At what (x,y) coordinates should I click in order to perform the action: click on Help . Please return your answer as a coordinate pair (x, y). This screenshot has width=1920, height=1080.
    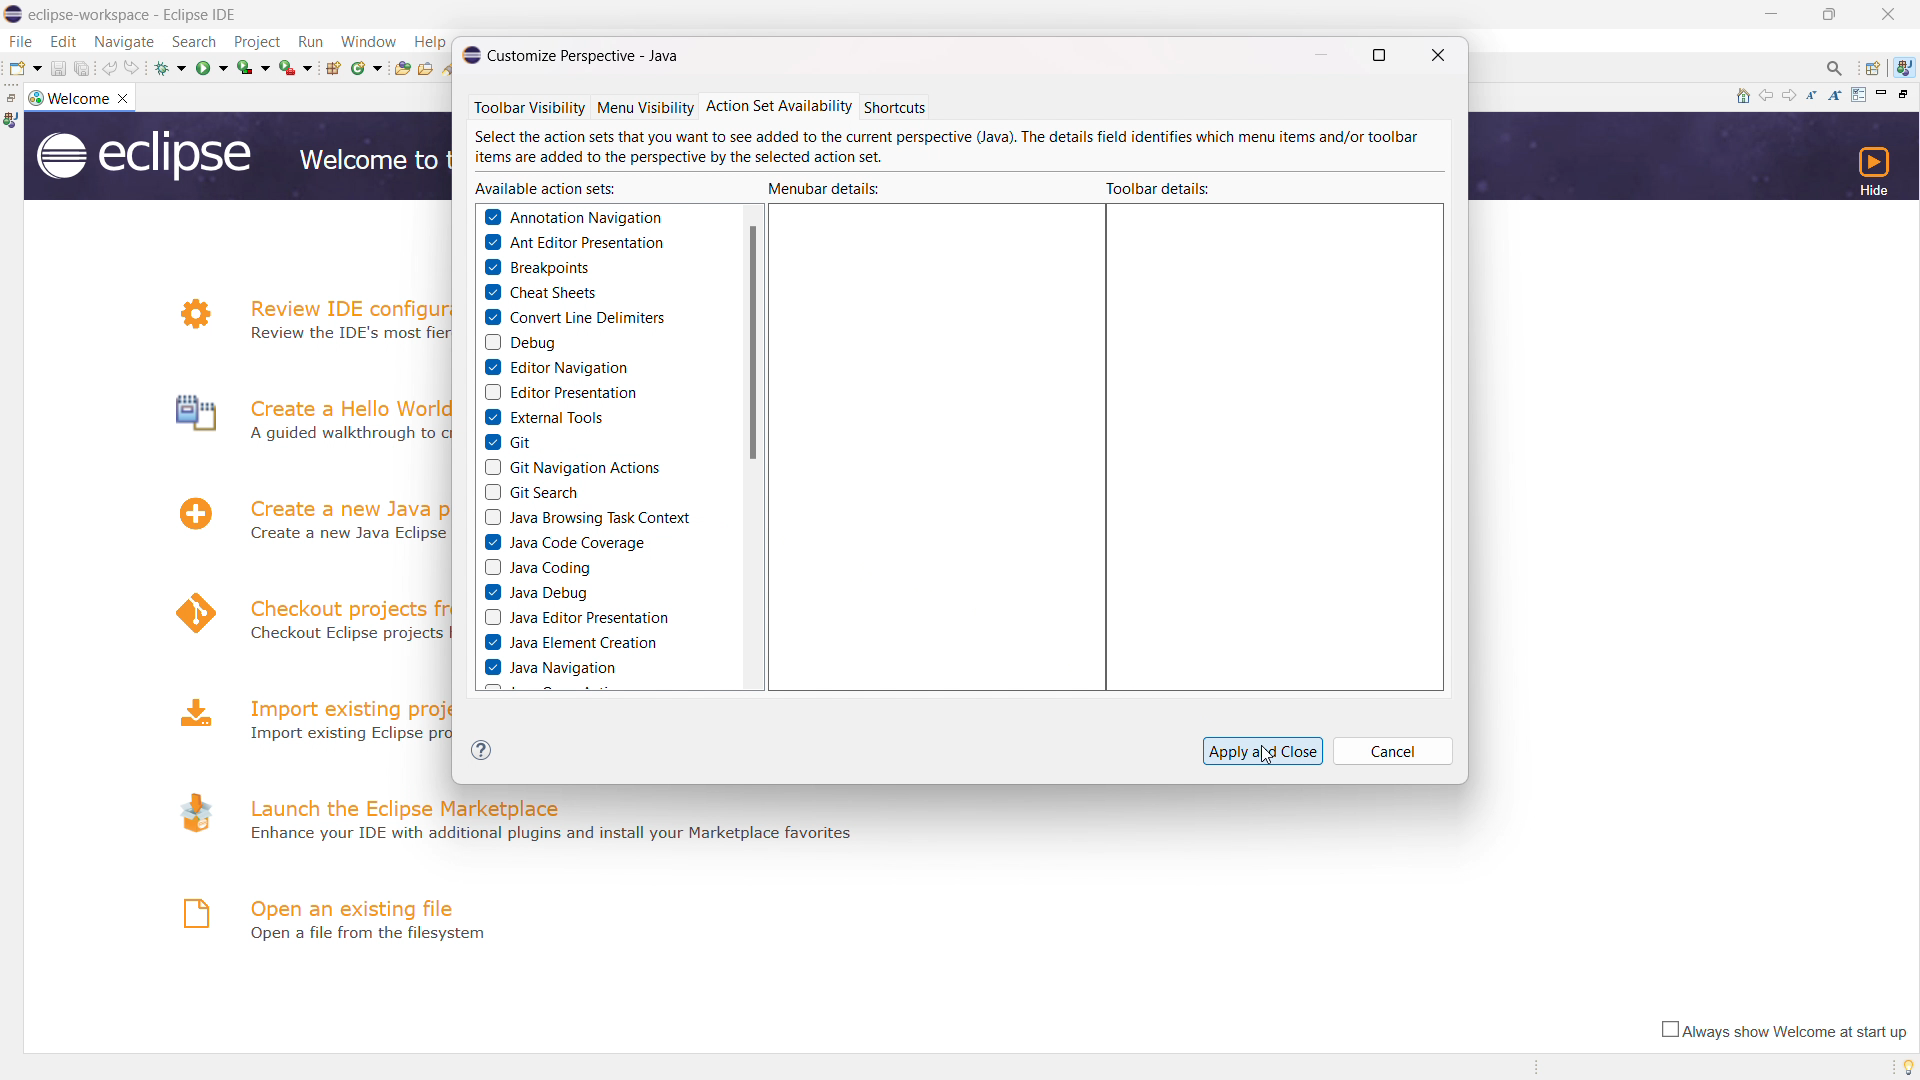
    Looking at the image, I should click on (429, 39).